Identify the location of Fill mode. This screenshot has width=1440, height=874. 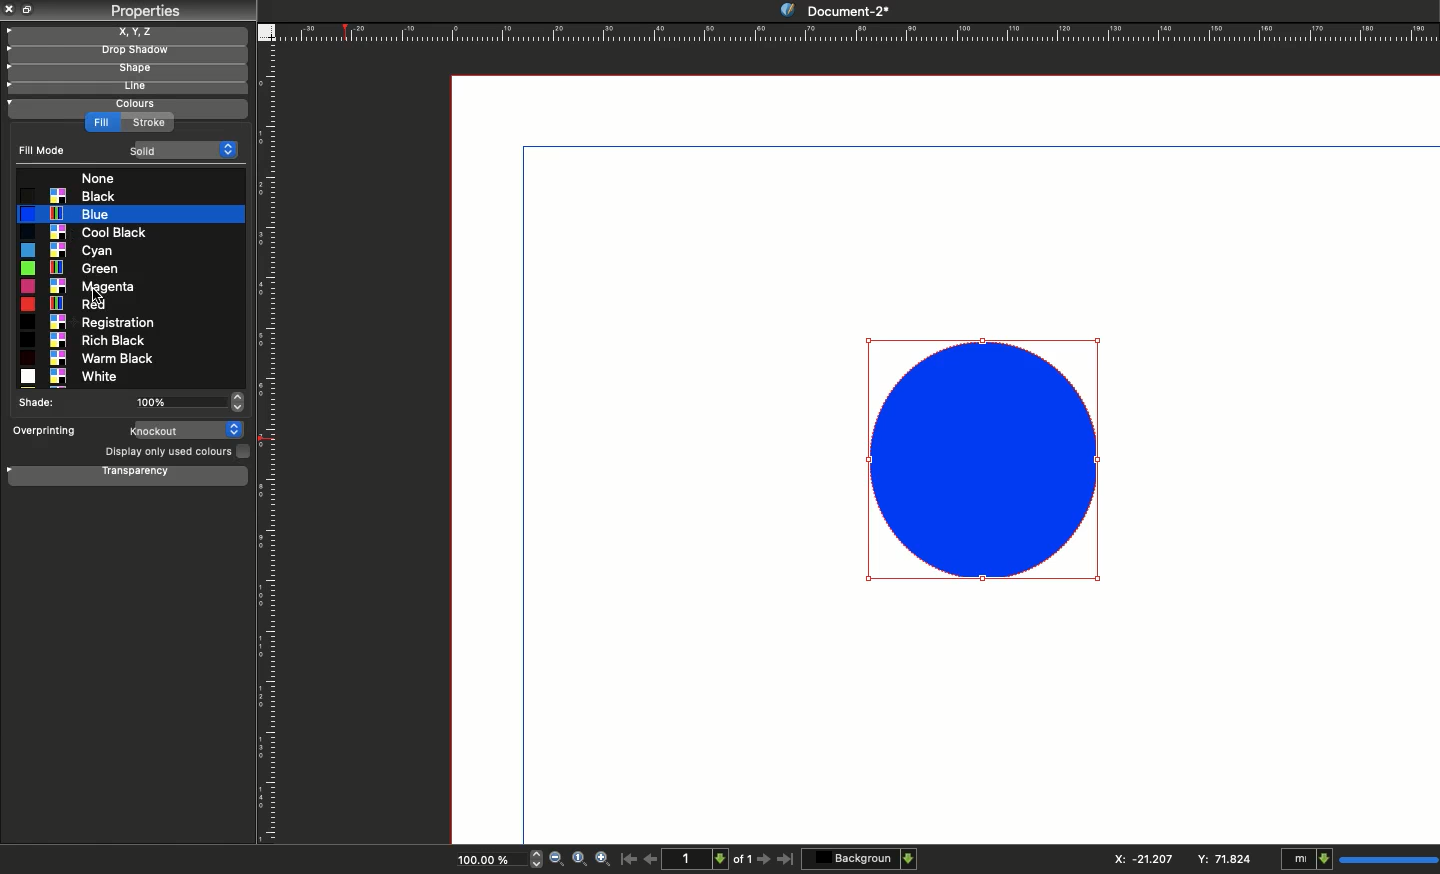
(44, 150).